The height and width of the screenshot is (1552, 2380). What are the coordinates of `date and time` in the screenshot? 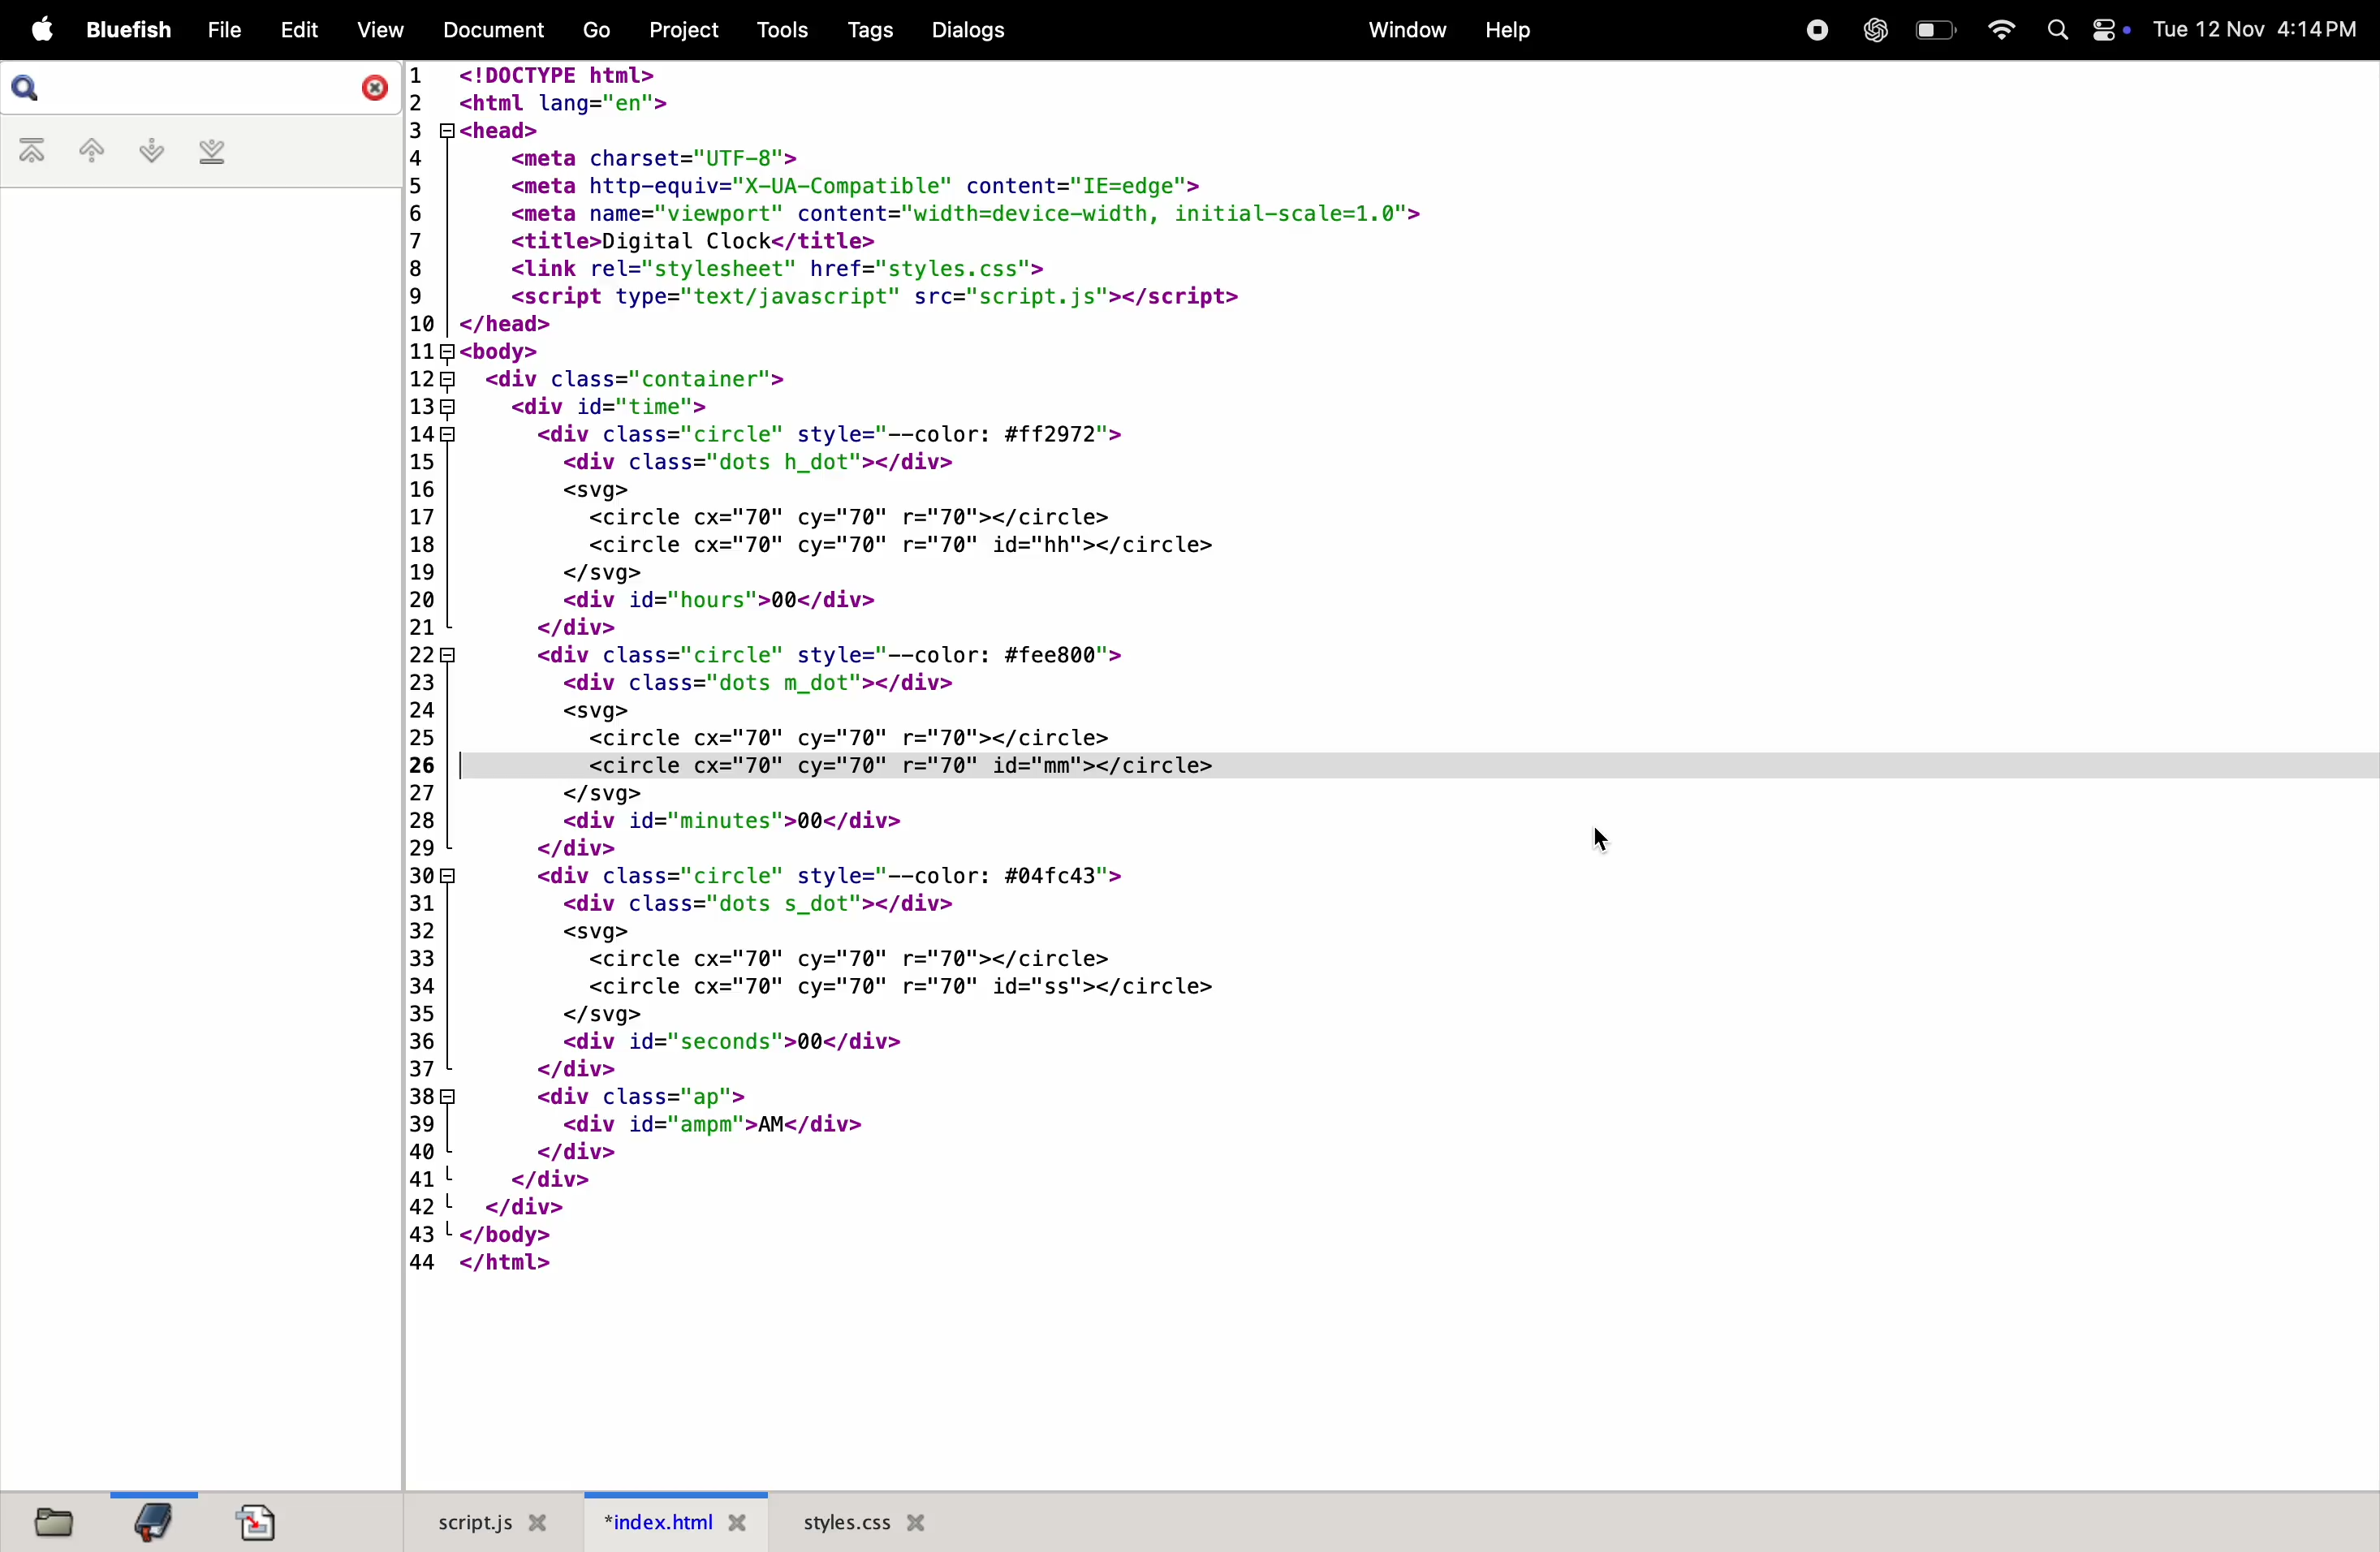 It's located at (2262, 30).